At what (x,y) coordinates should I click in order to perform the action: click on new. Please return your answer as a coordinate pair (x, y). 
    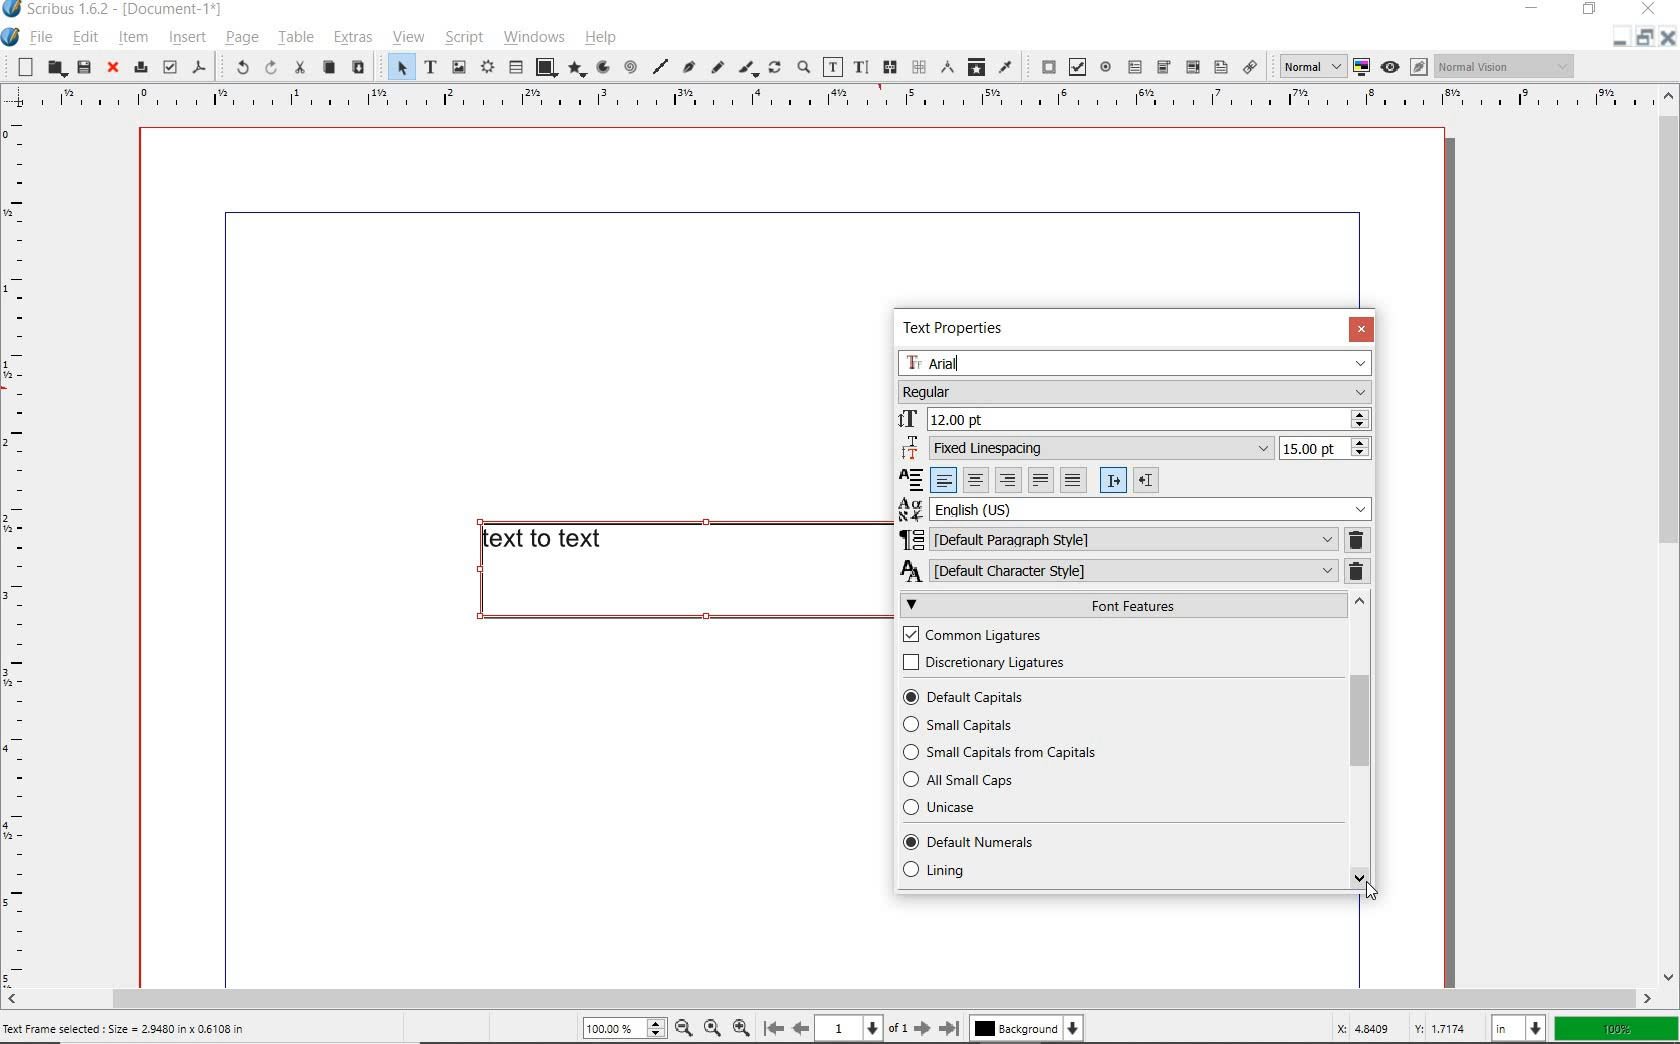
    Looking at the image, I should click on (21, 66).